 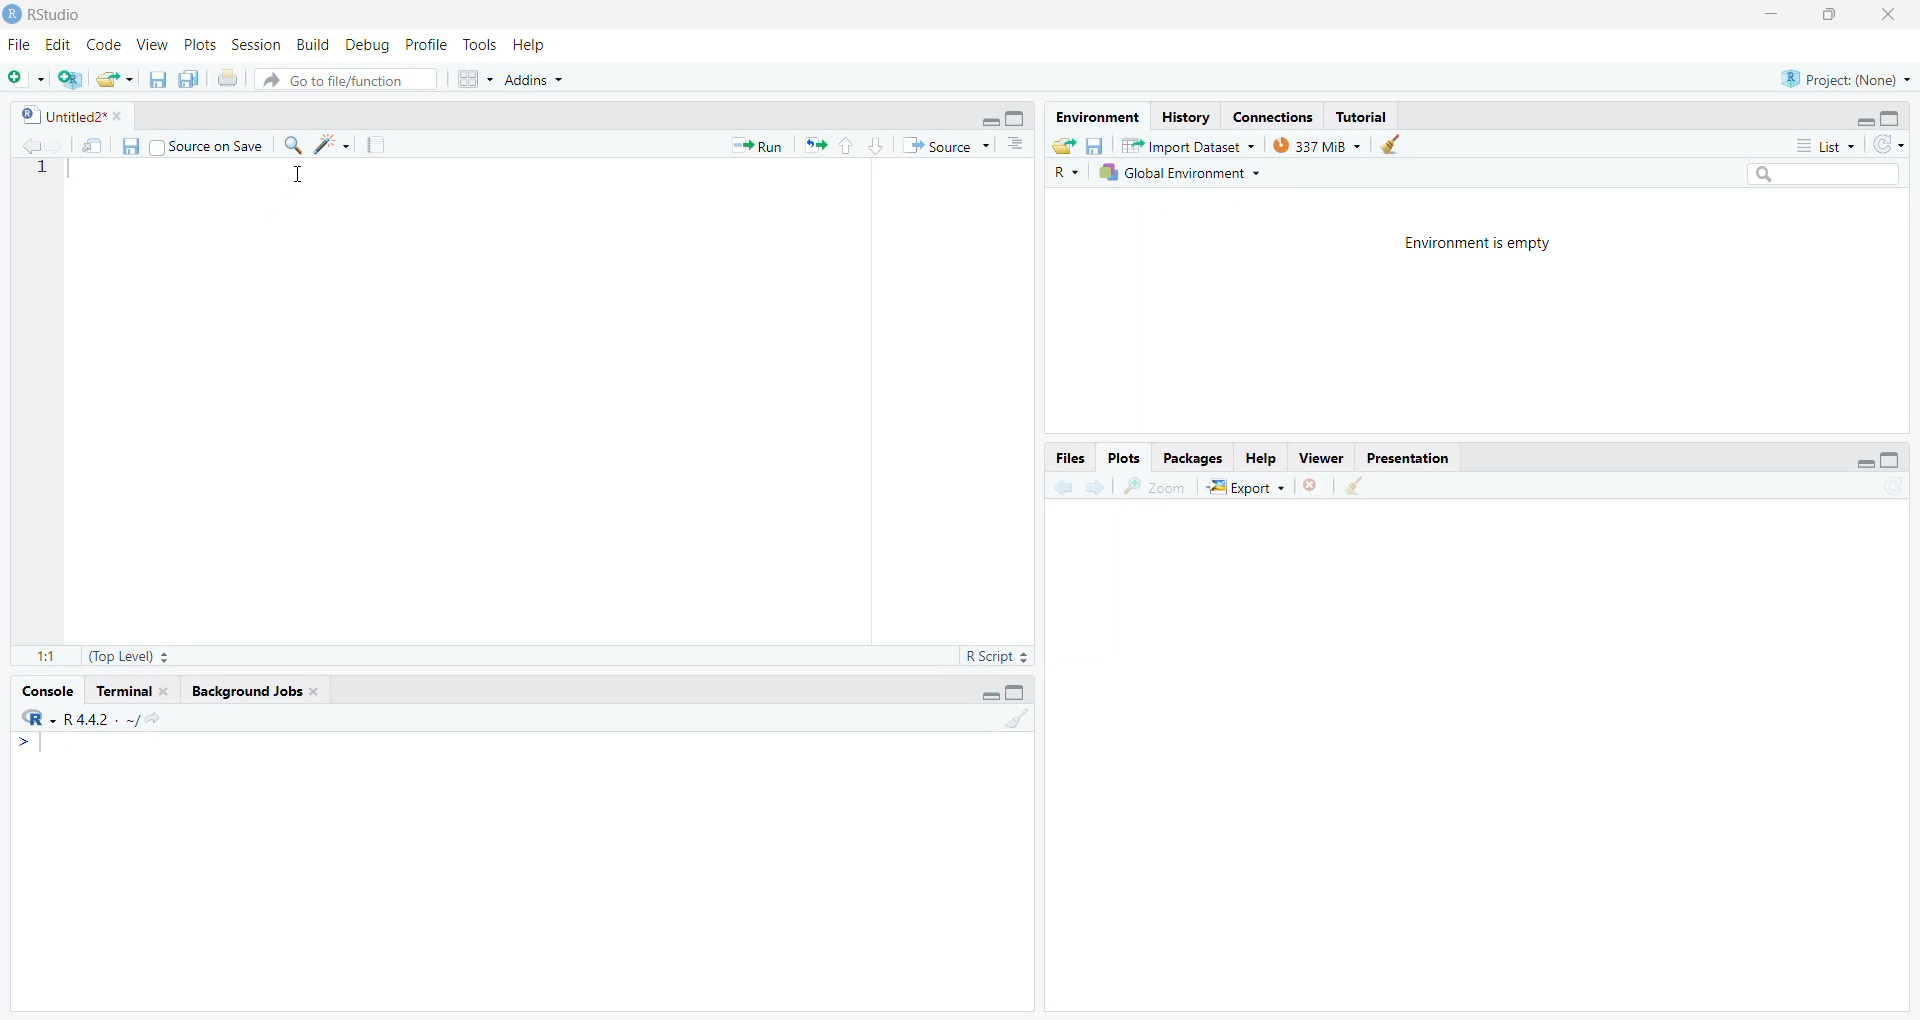 I want to click on clear current plot, so click(x=1315, y=486).